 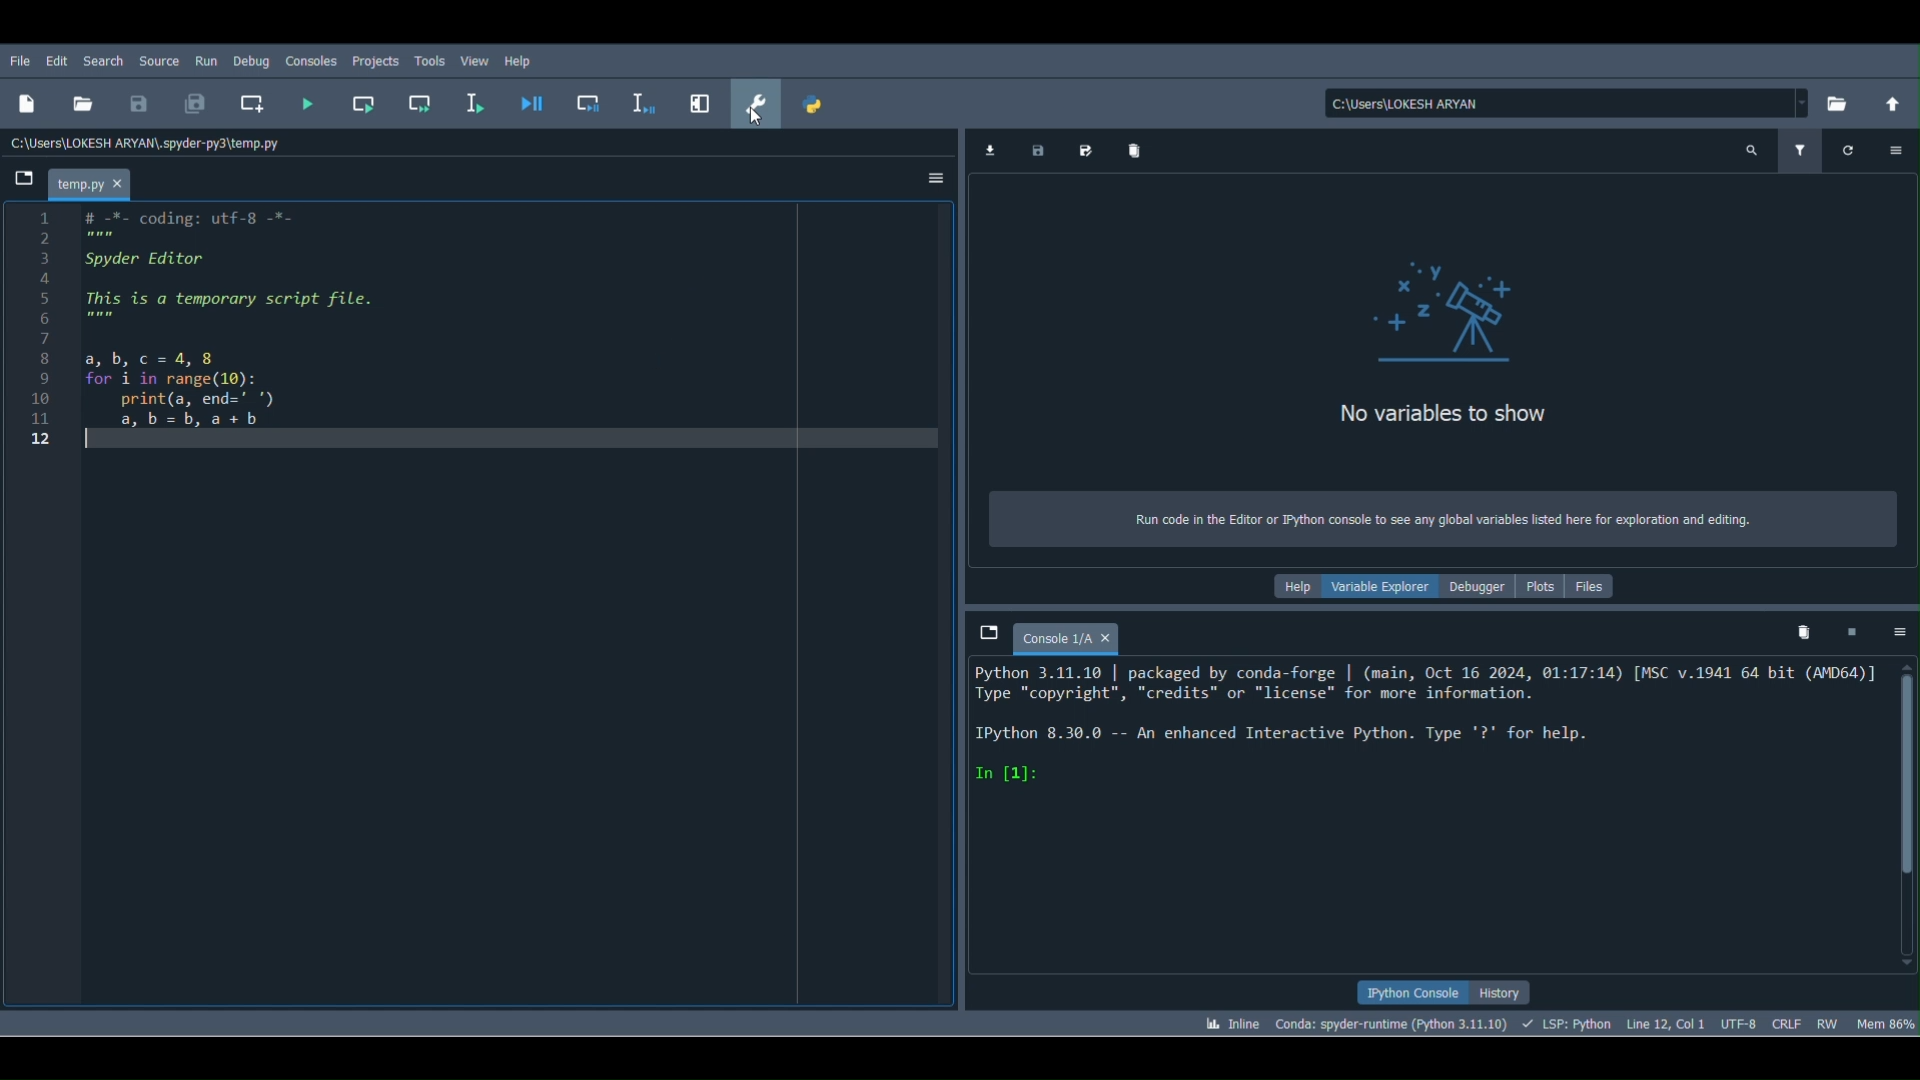 What do you see at coordinates (938, 177) in the screenshot?
I see `Options` at bounding box center [938, 177].